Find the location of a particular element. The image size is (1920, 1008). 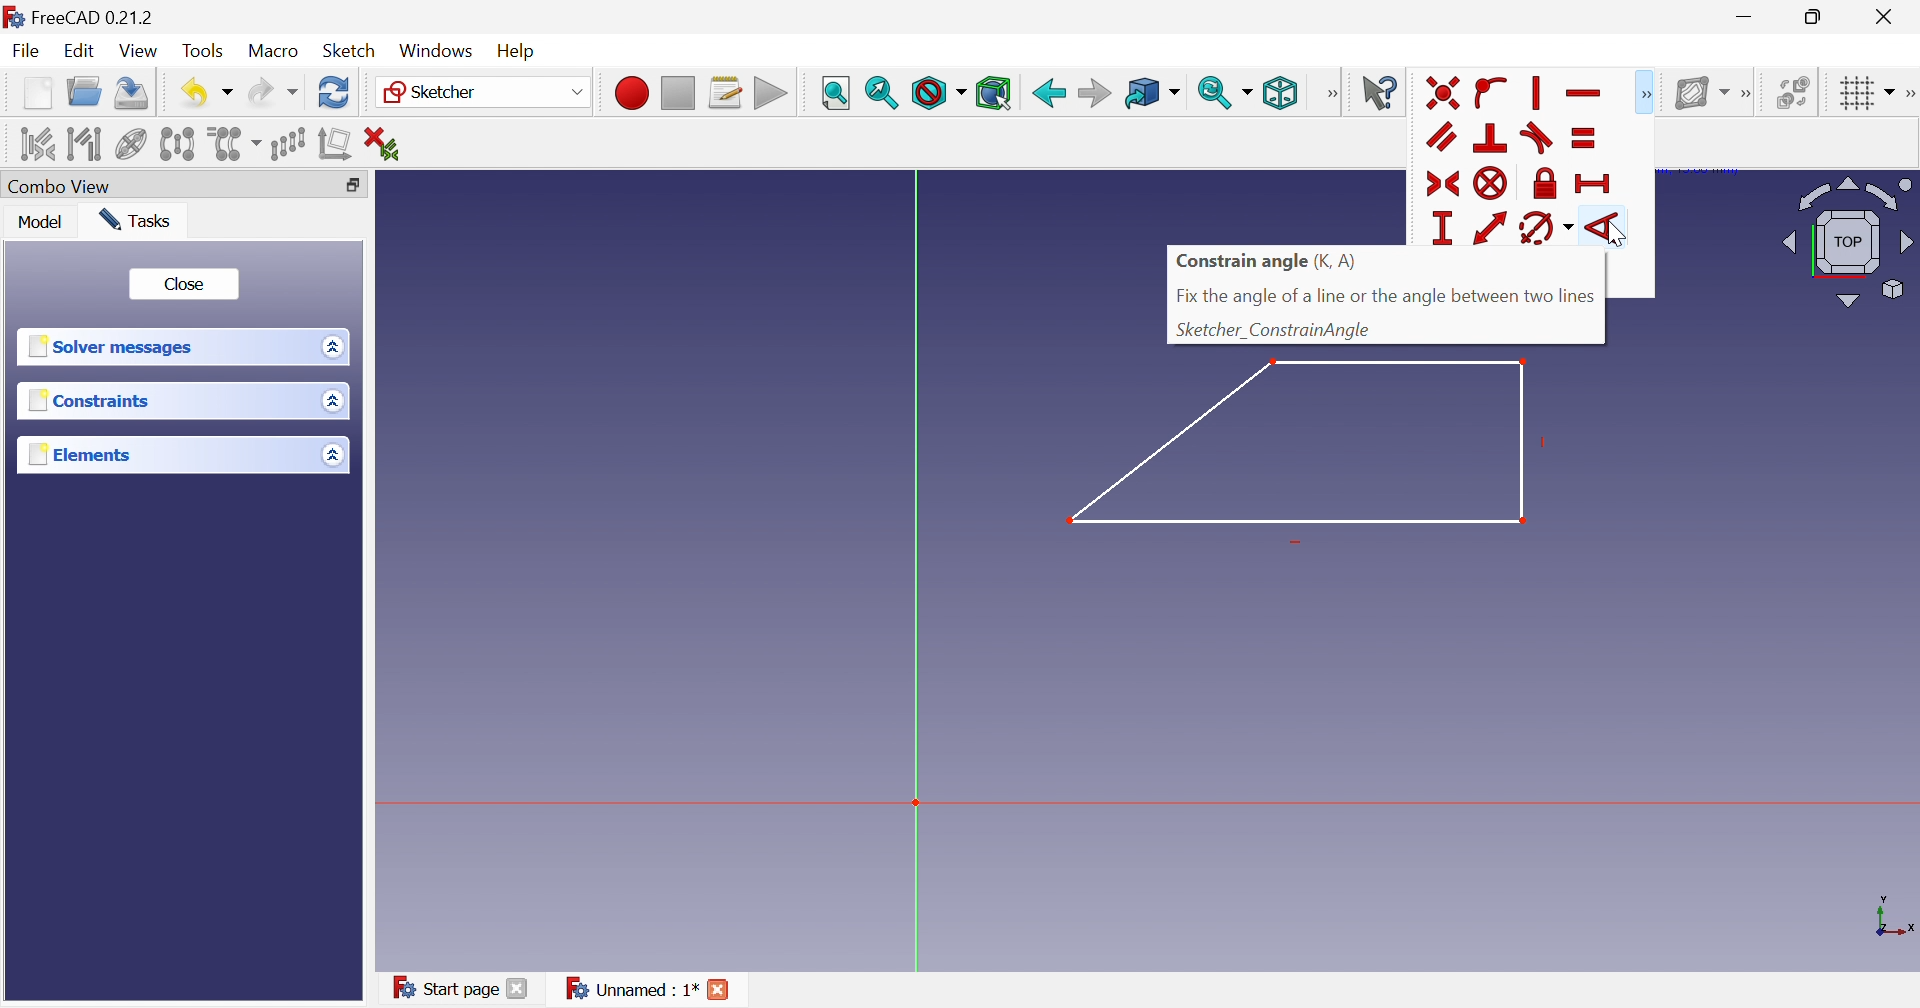

Select associated geometry is located at coordinates (83, 143).